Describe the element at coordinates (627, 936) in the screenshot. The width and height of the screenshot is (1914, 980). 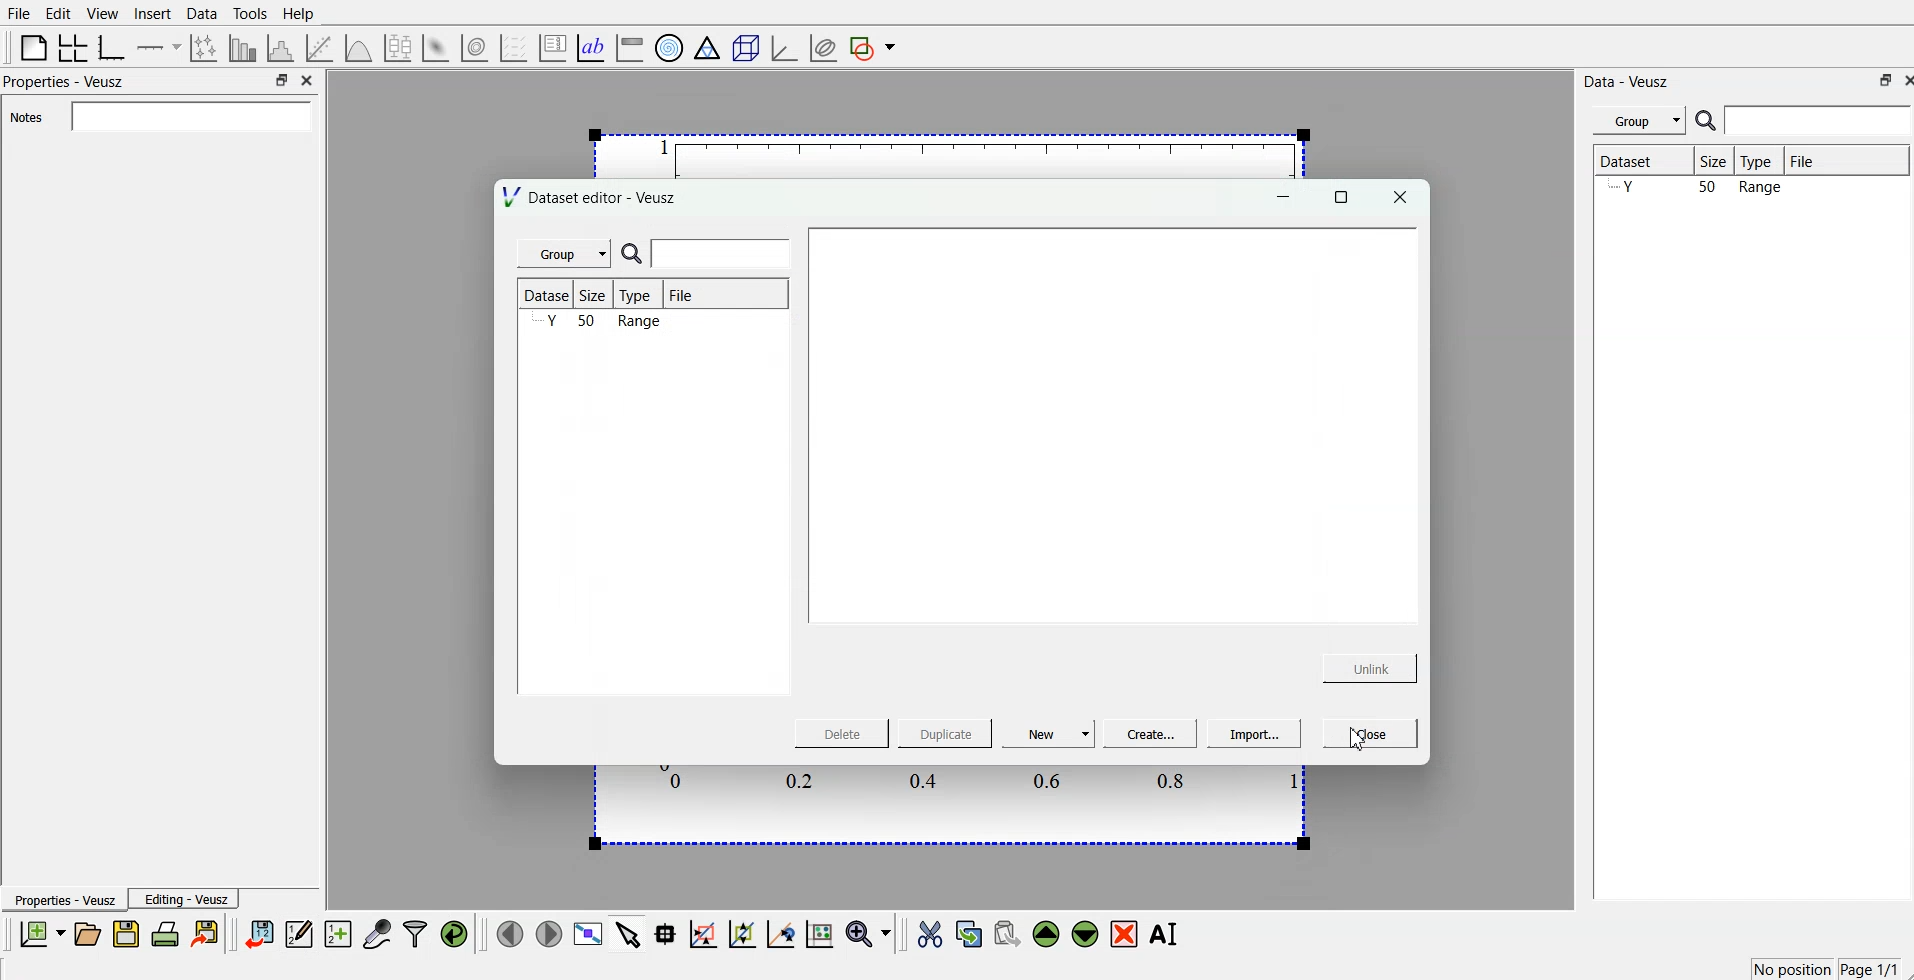
I see `select items` at that location.